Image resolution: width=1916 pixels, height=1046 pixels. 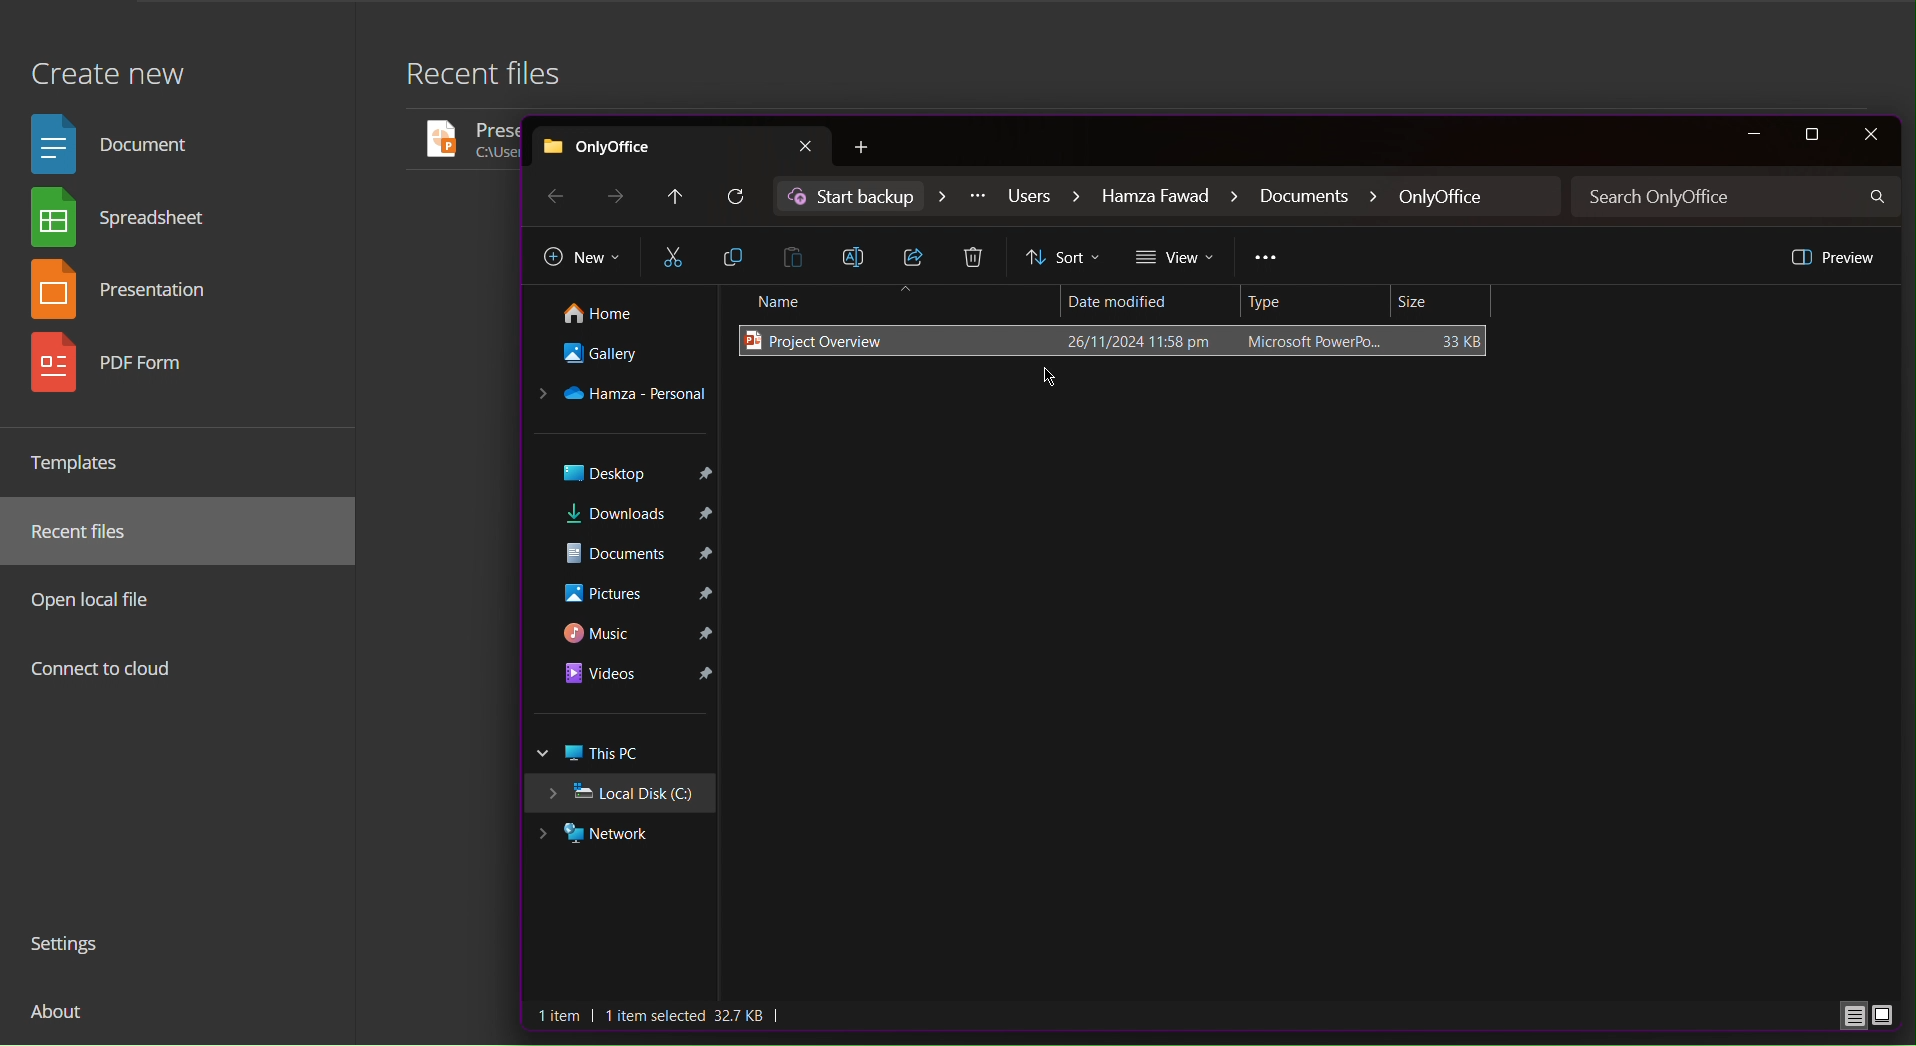 What do you see at coordinates (126, 221) in the screenshot?
I see `Spreadsheet` at bounding box center [126, 221].